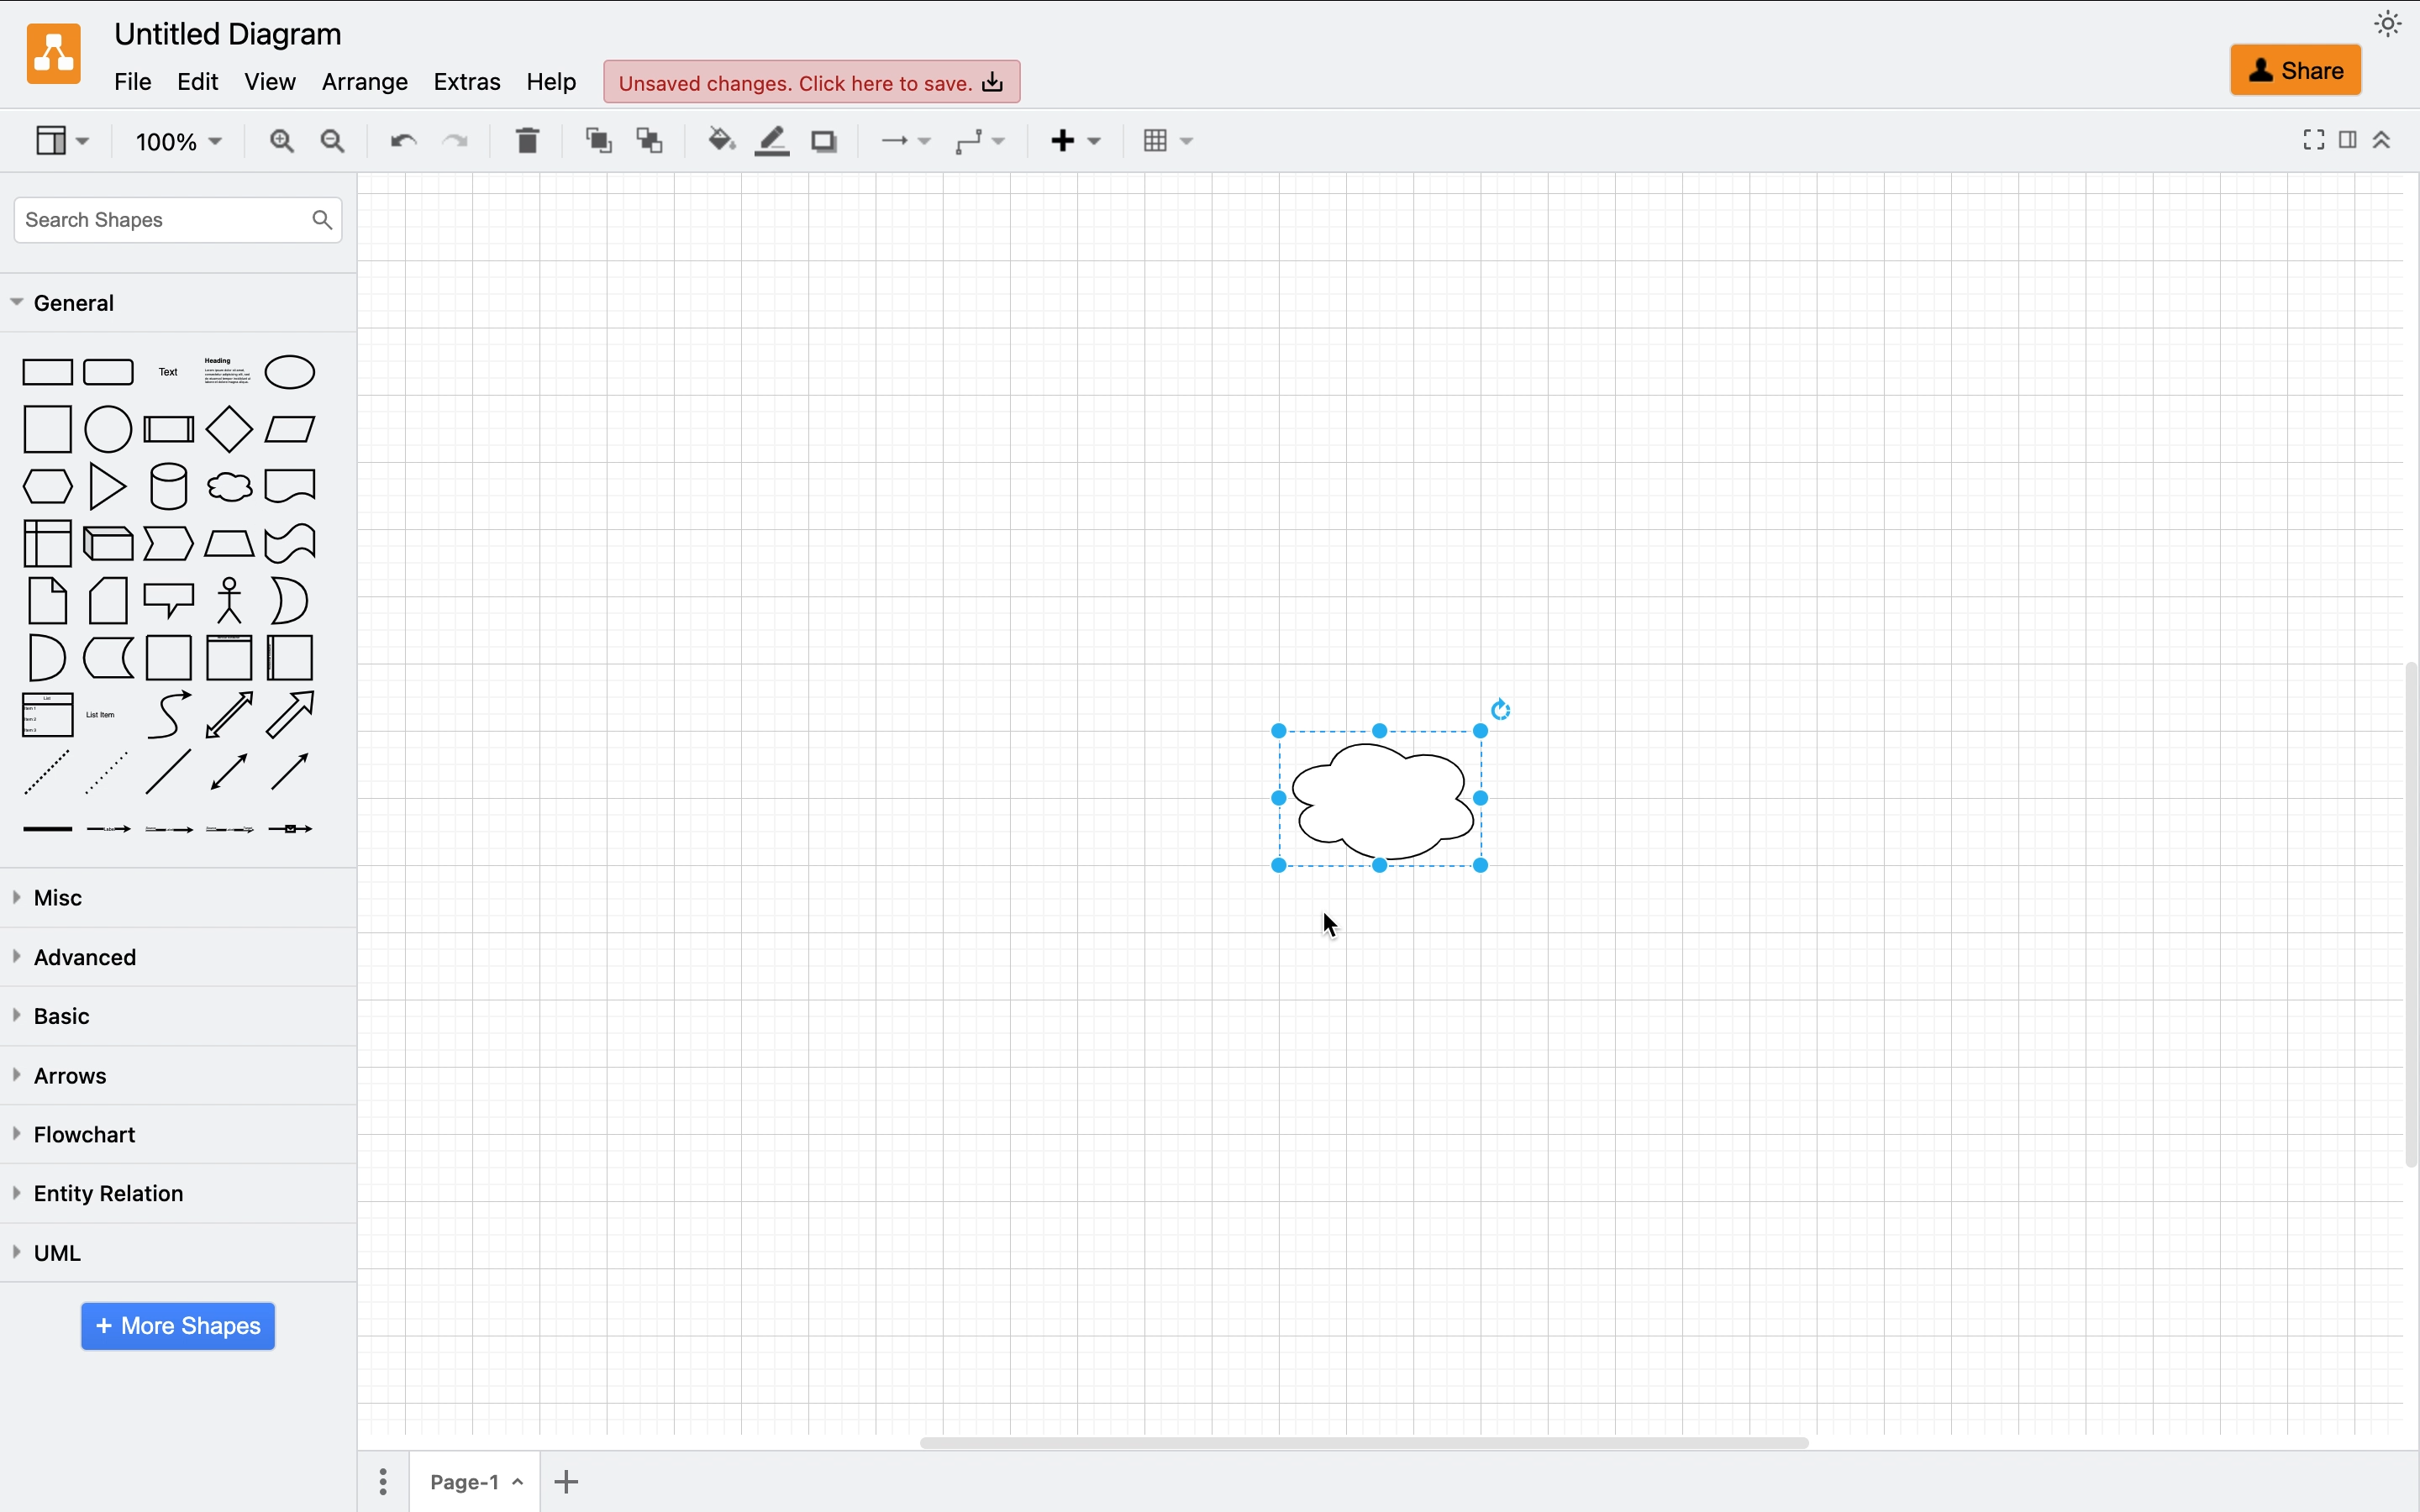  I want to click on arrange, so click(372, 81).